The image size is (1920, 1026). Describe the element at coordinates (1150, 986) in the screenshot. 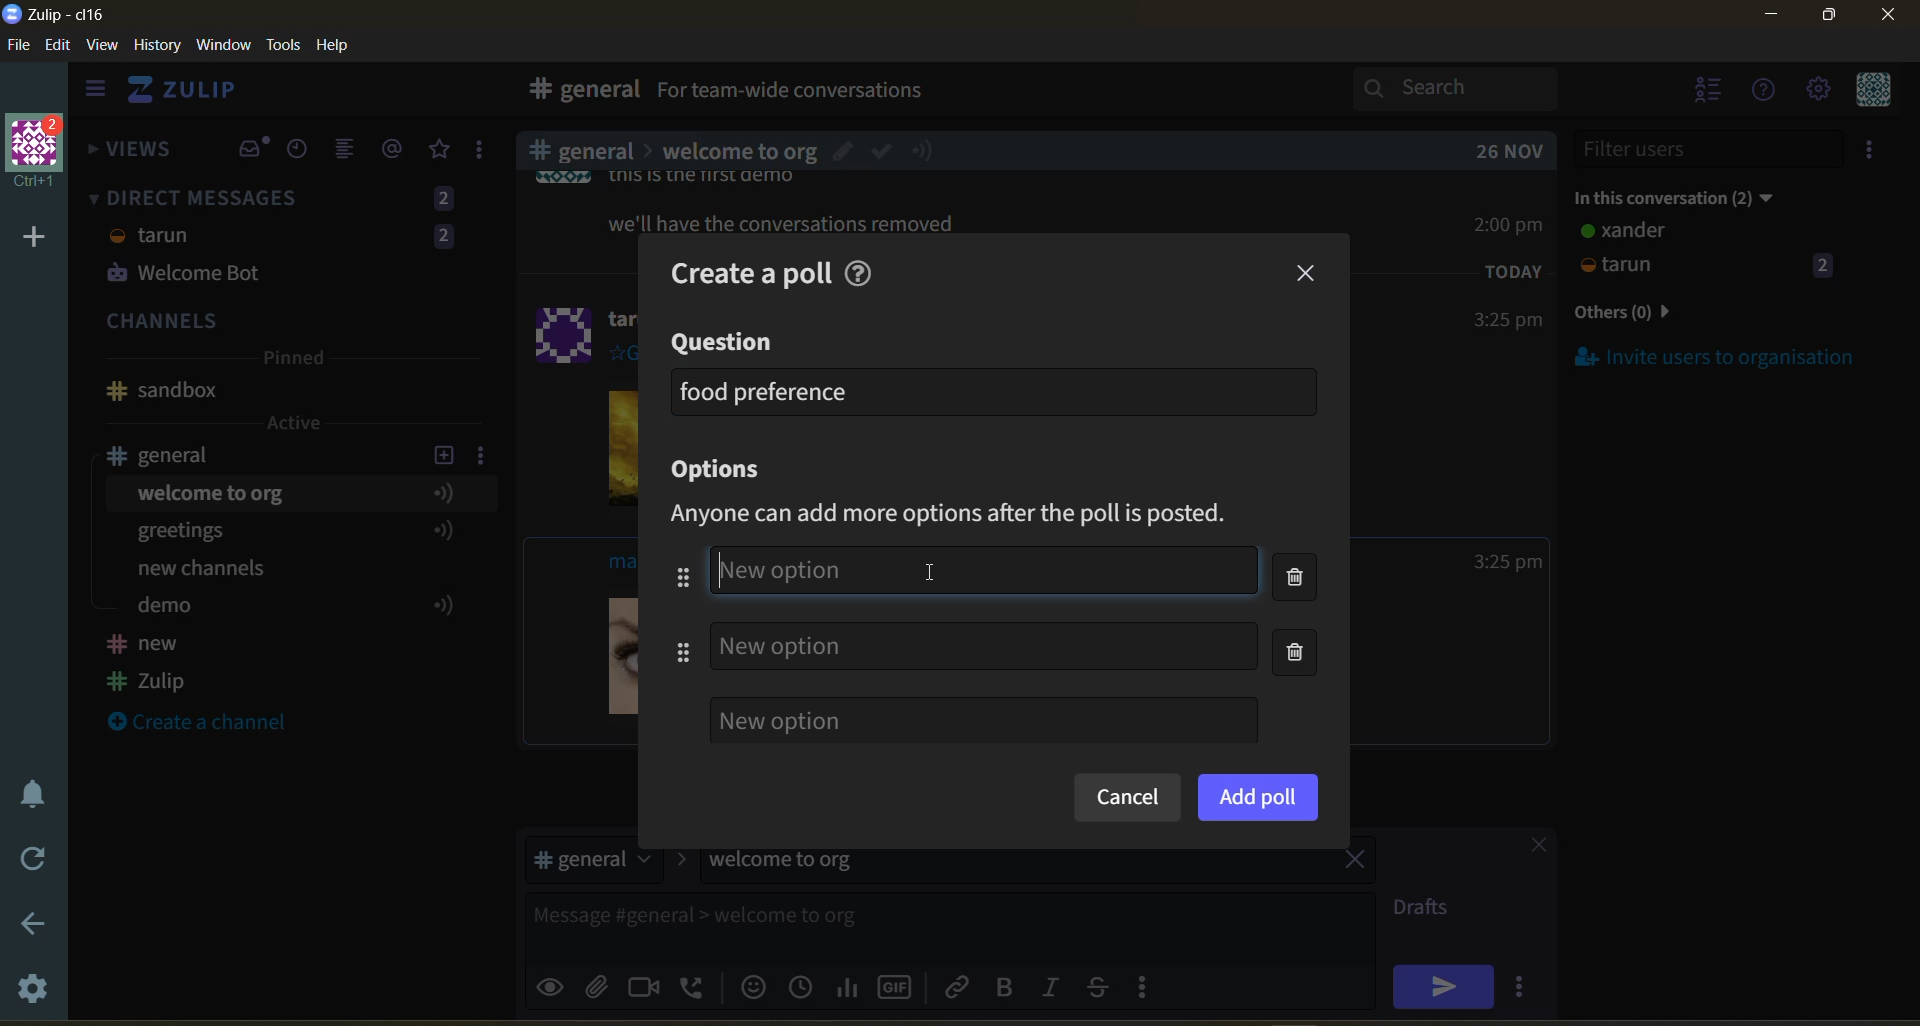

I see `compose actions` at that location.